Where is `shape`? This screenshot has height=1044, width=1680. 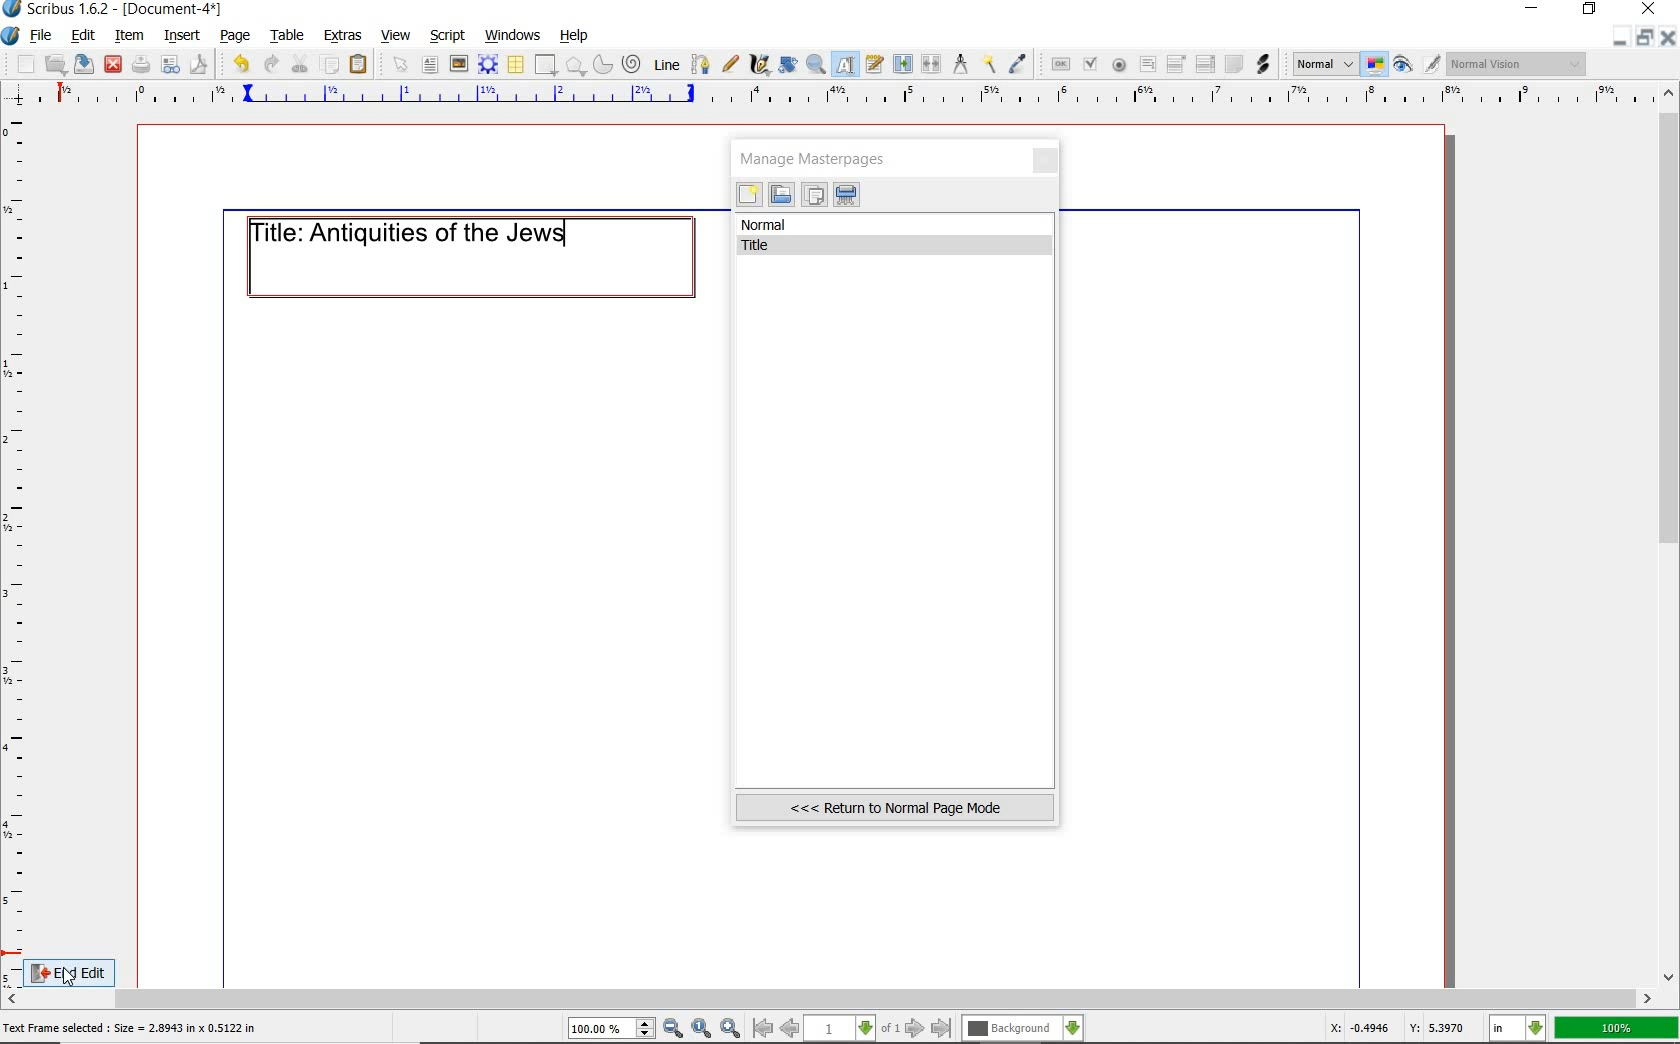 shape is located at coordinates (546, 66).